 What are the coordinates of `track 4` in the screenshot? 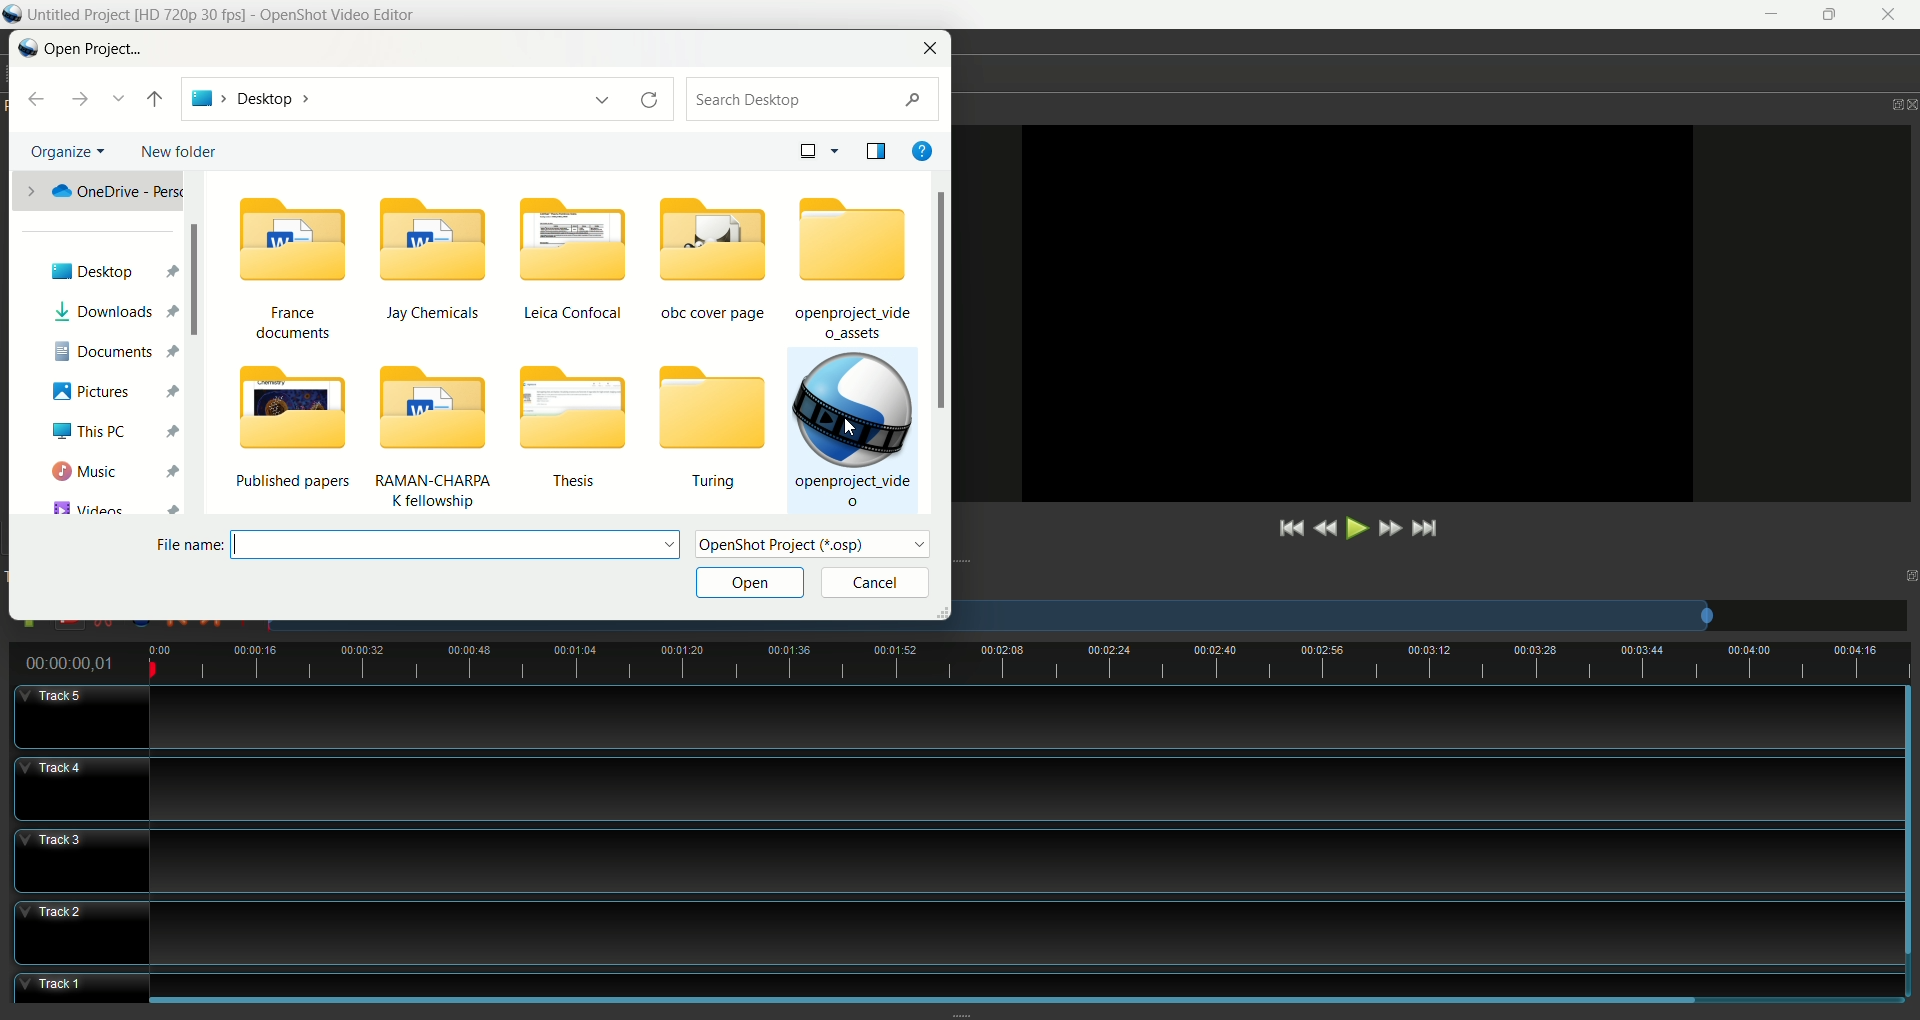 It's located at (956, 789).